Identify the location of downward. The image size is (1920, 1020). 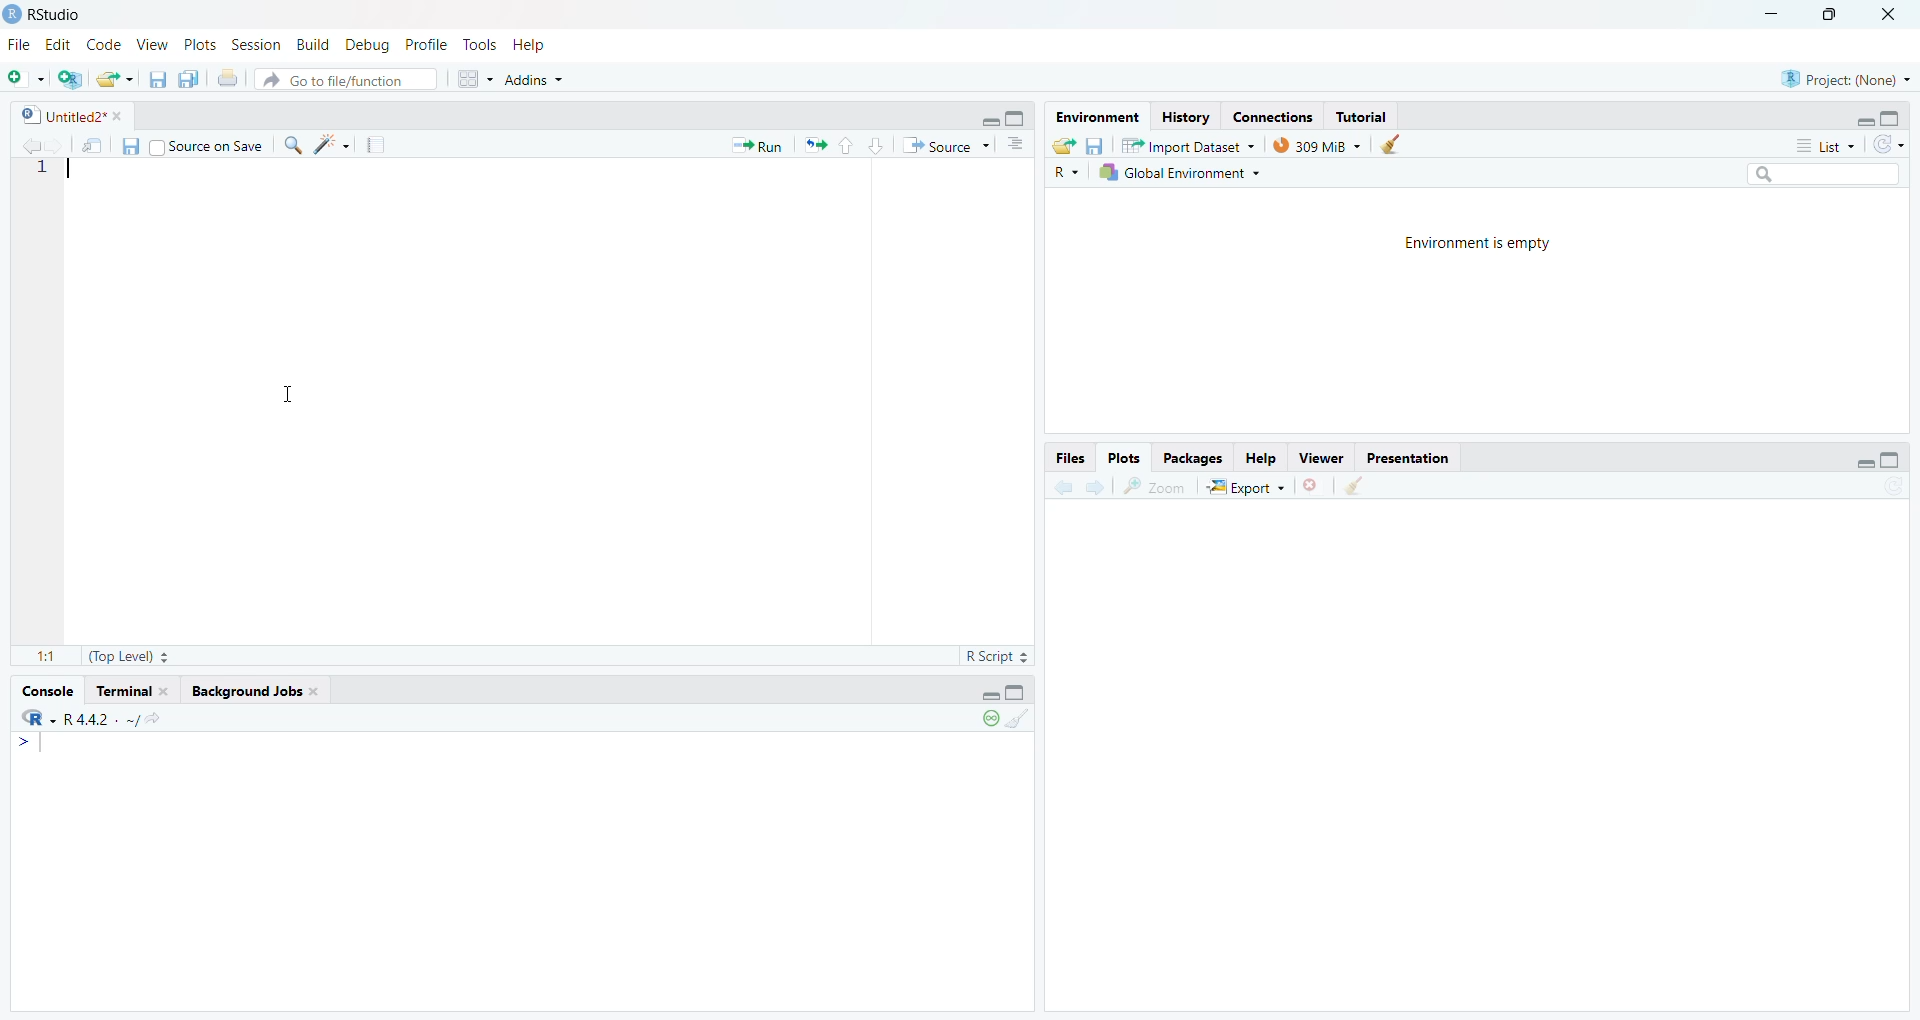
(878, 145).